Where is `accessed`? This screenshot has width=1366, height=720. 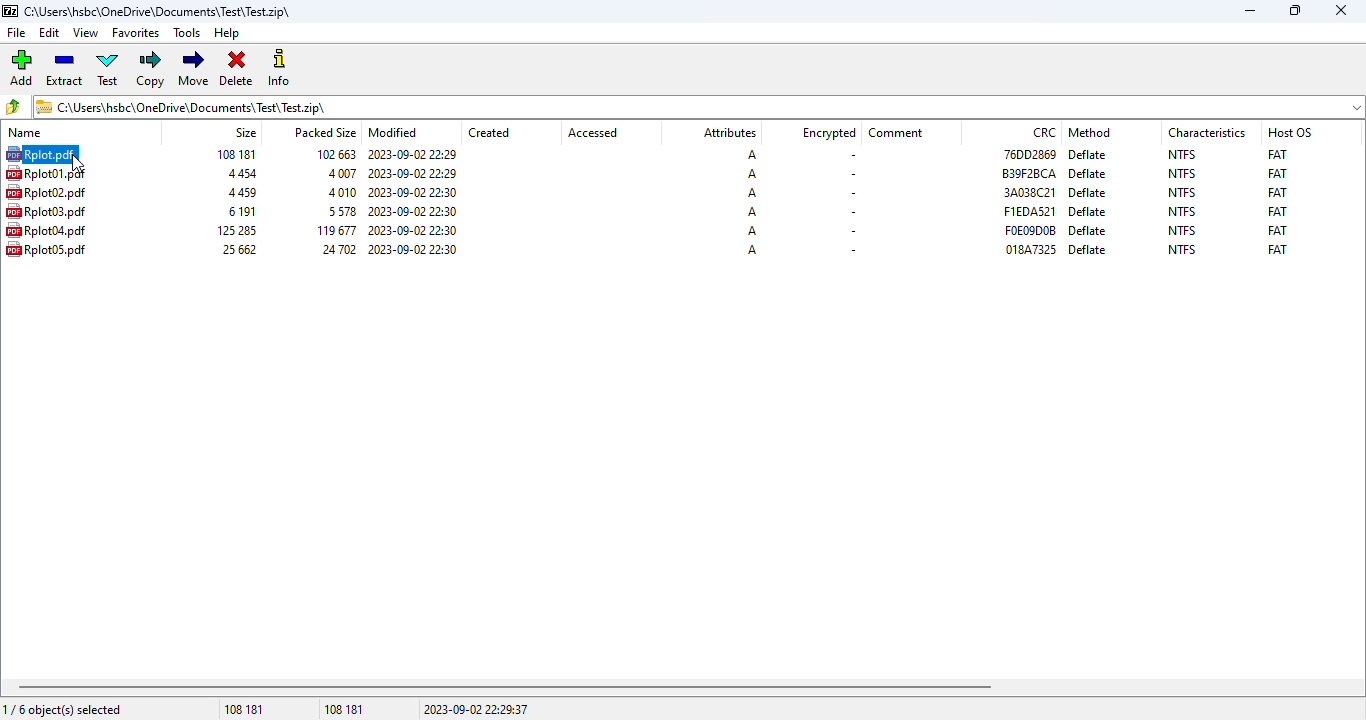 accessed is located at coordinates (593, 133).